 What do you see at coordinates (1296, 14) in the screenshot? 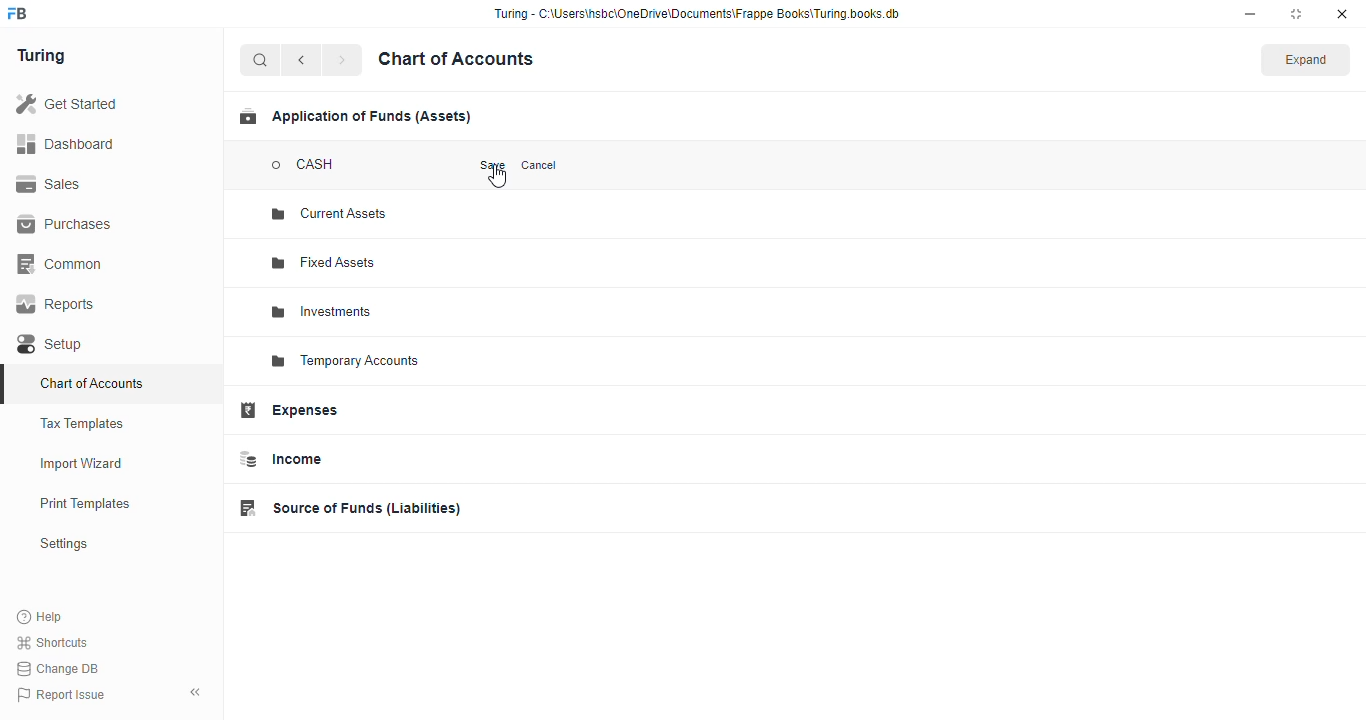
I see `maximize` at bounding box center [1296, 14].